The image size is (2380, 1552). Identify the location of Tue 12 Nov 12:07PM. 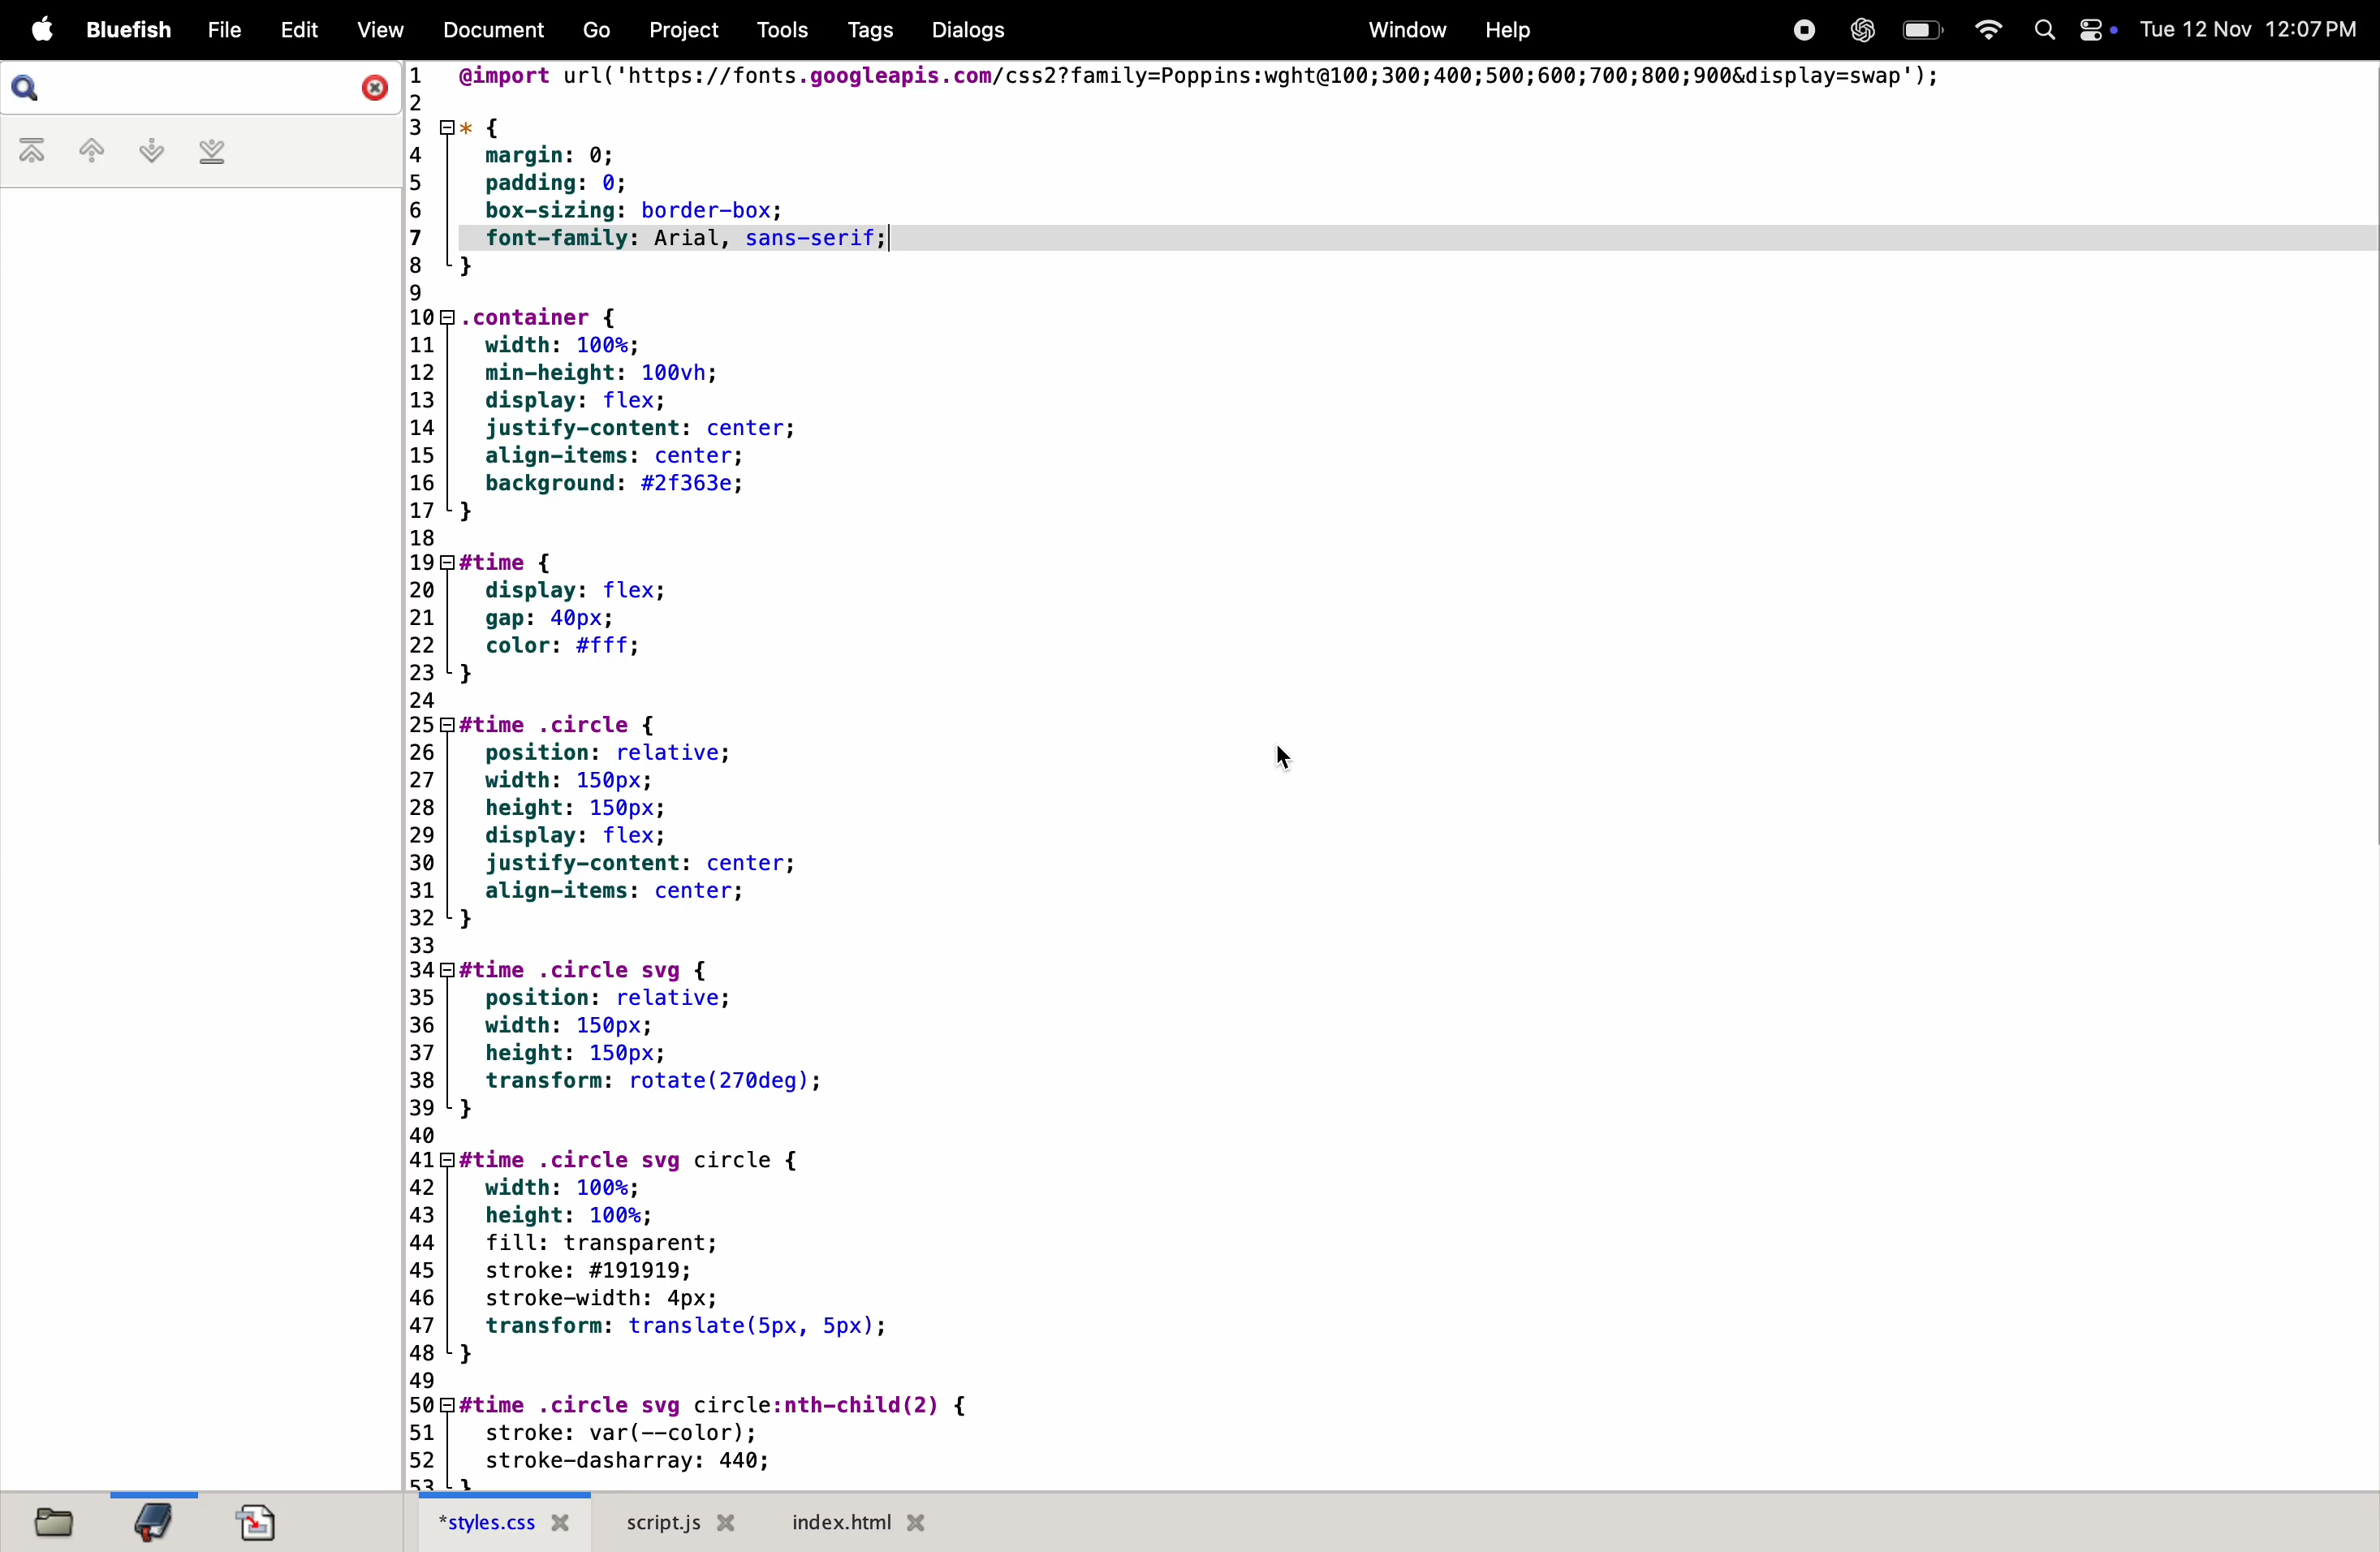
(2251, 30).